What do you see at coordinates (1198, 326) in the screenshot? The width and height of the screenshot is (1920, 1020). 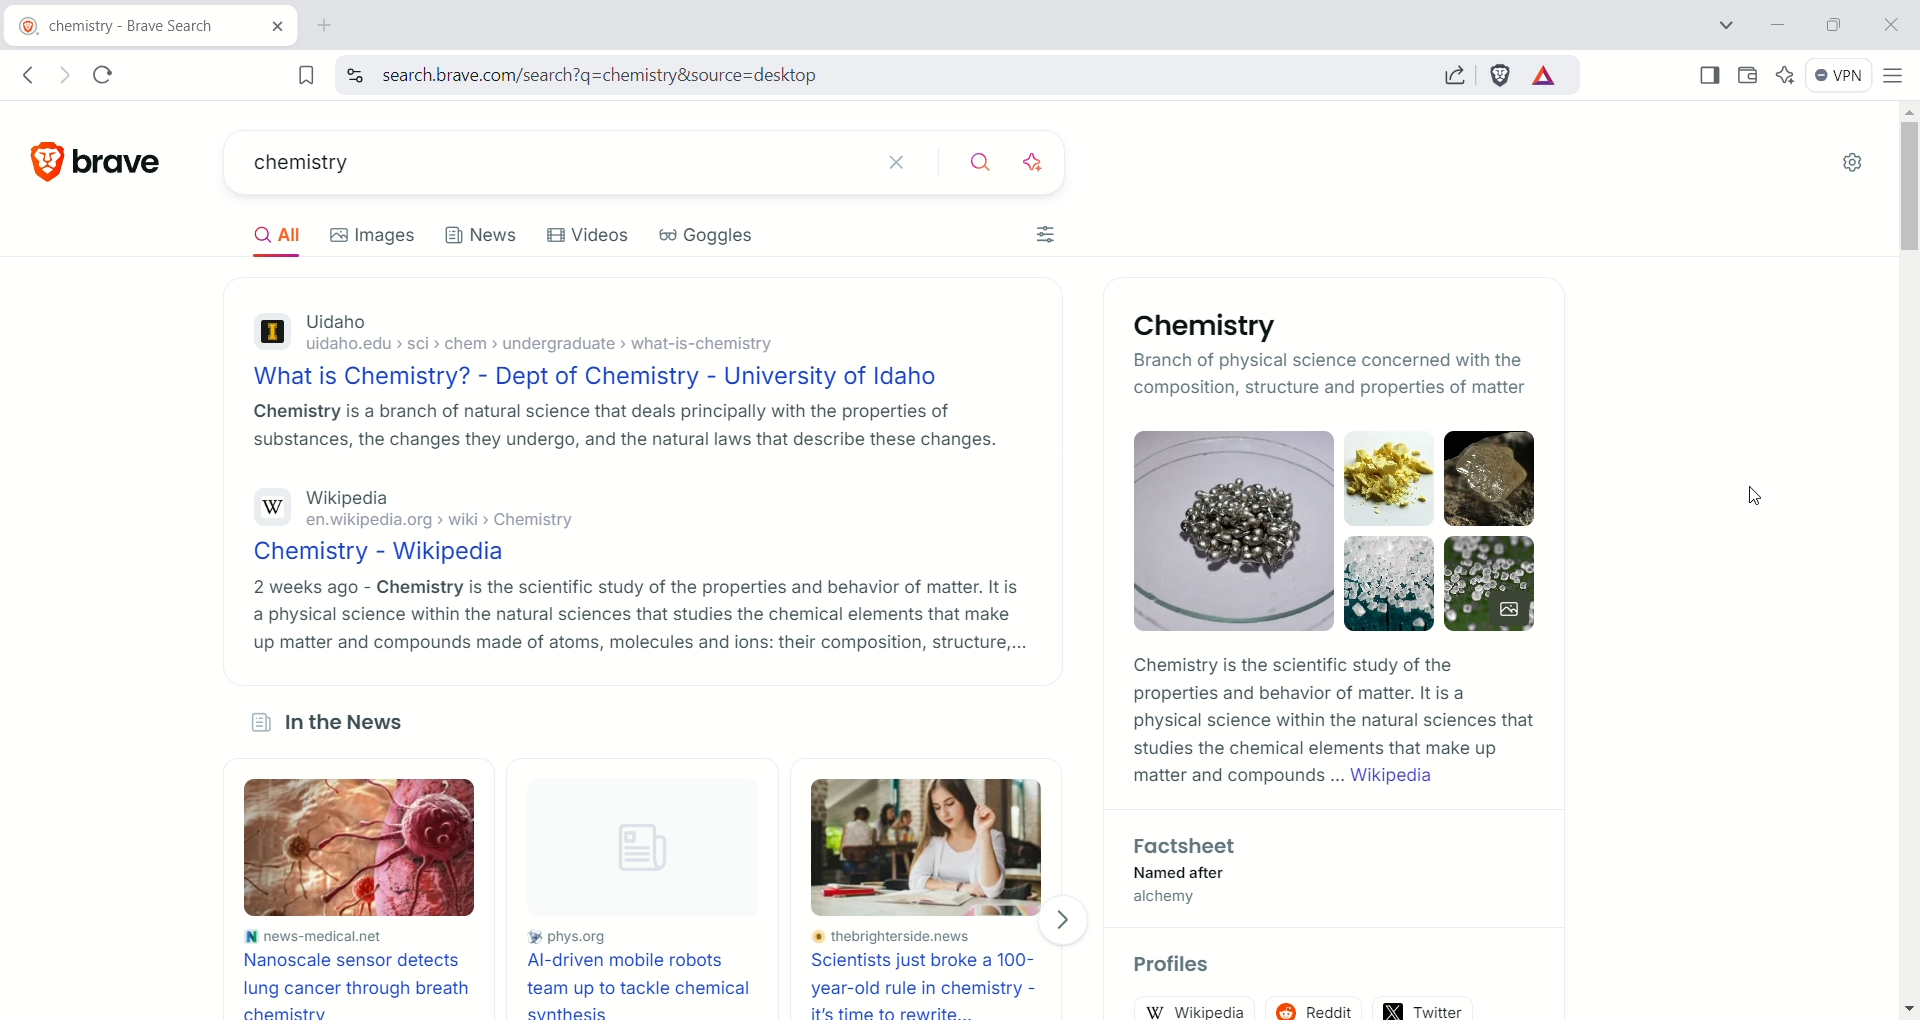 I see `Chemistry` at bounding box center [1198, 326].